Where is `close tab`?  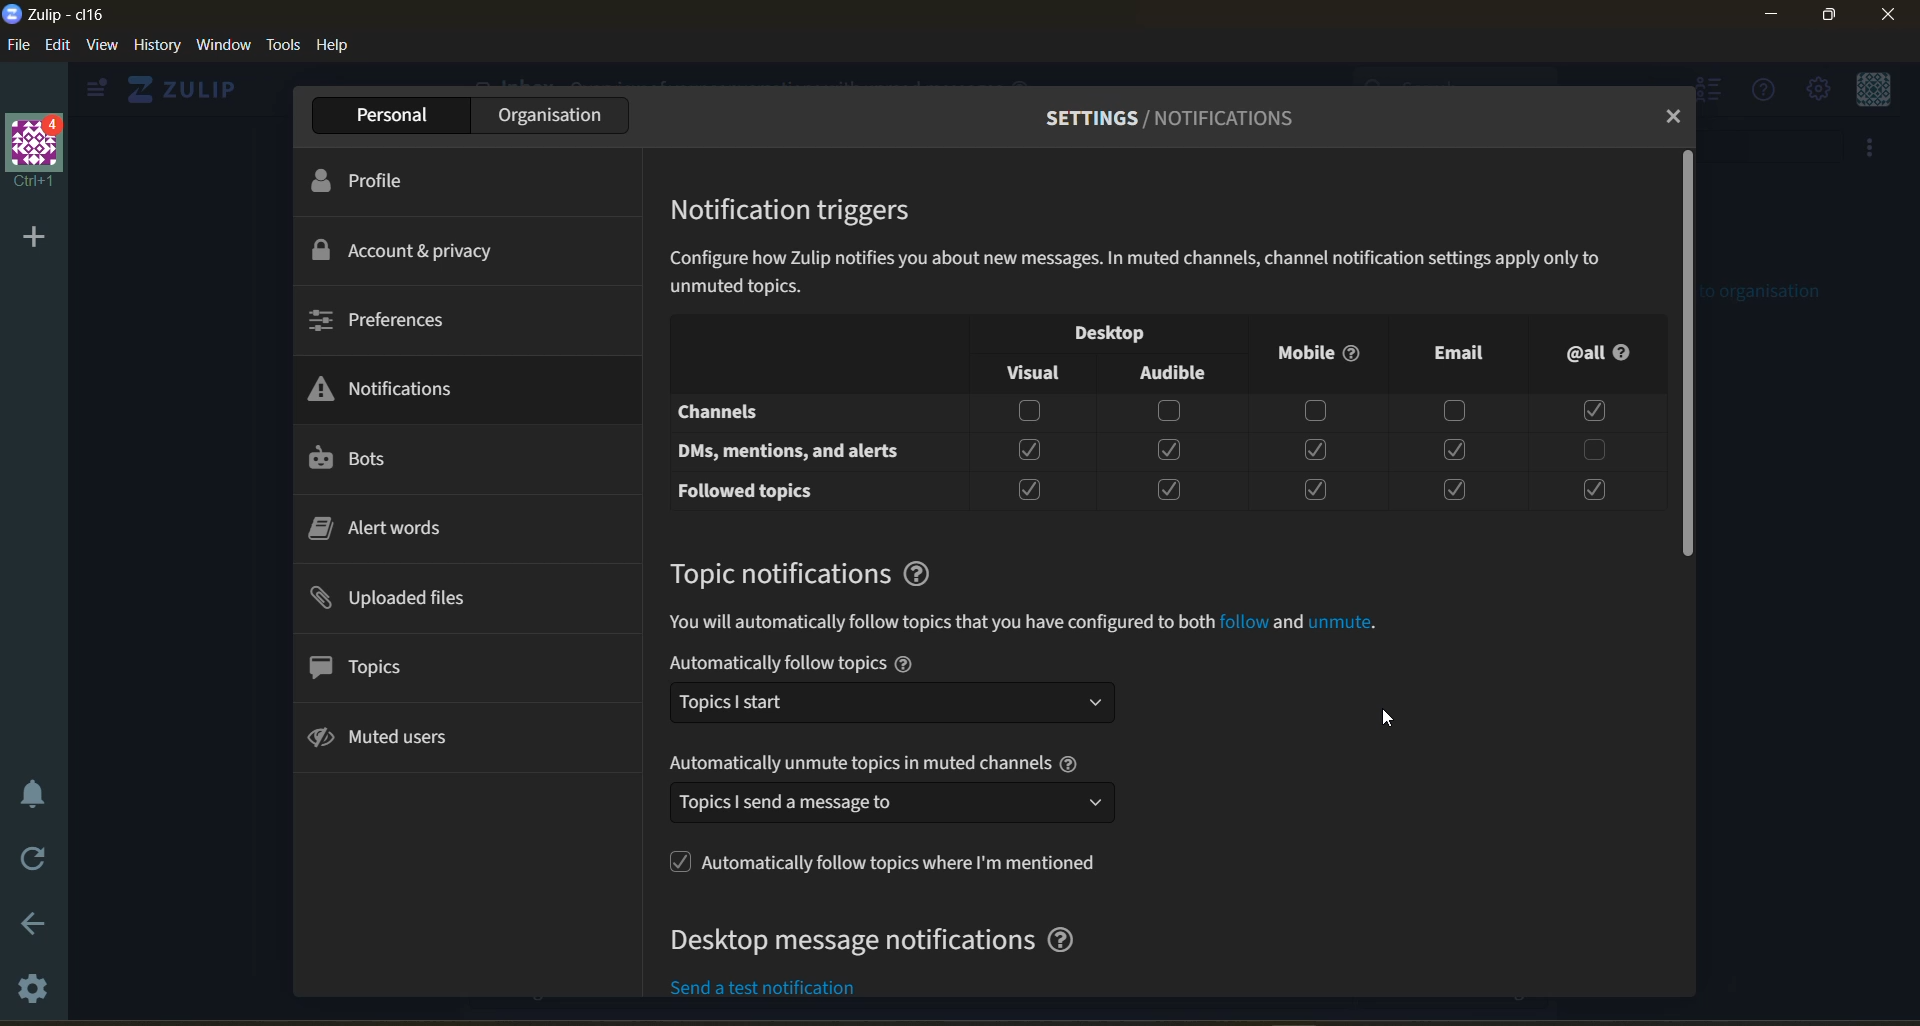
close tab is located at coordinates (1675, 118).